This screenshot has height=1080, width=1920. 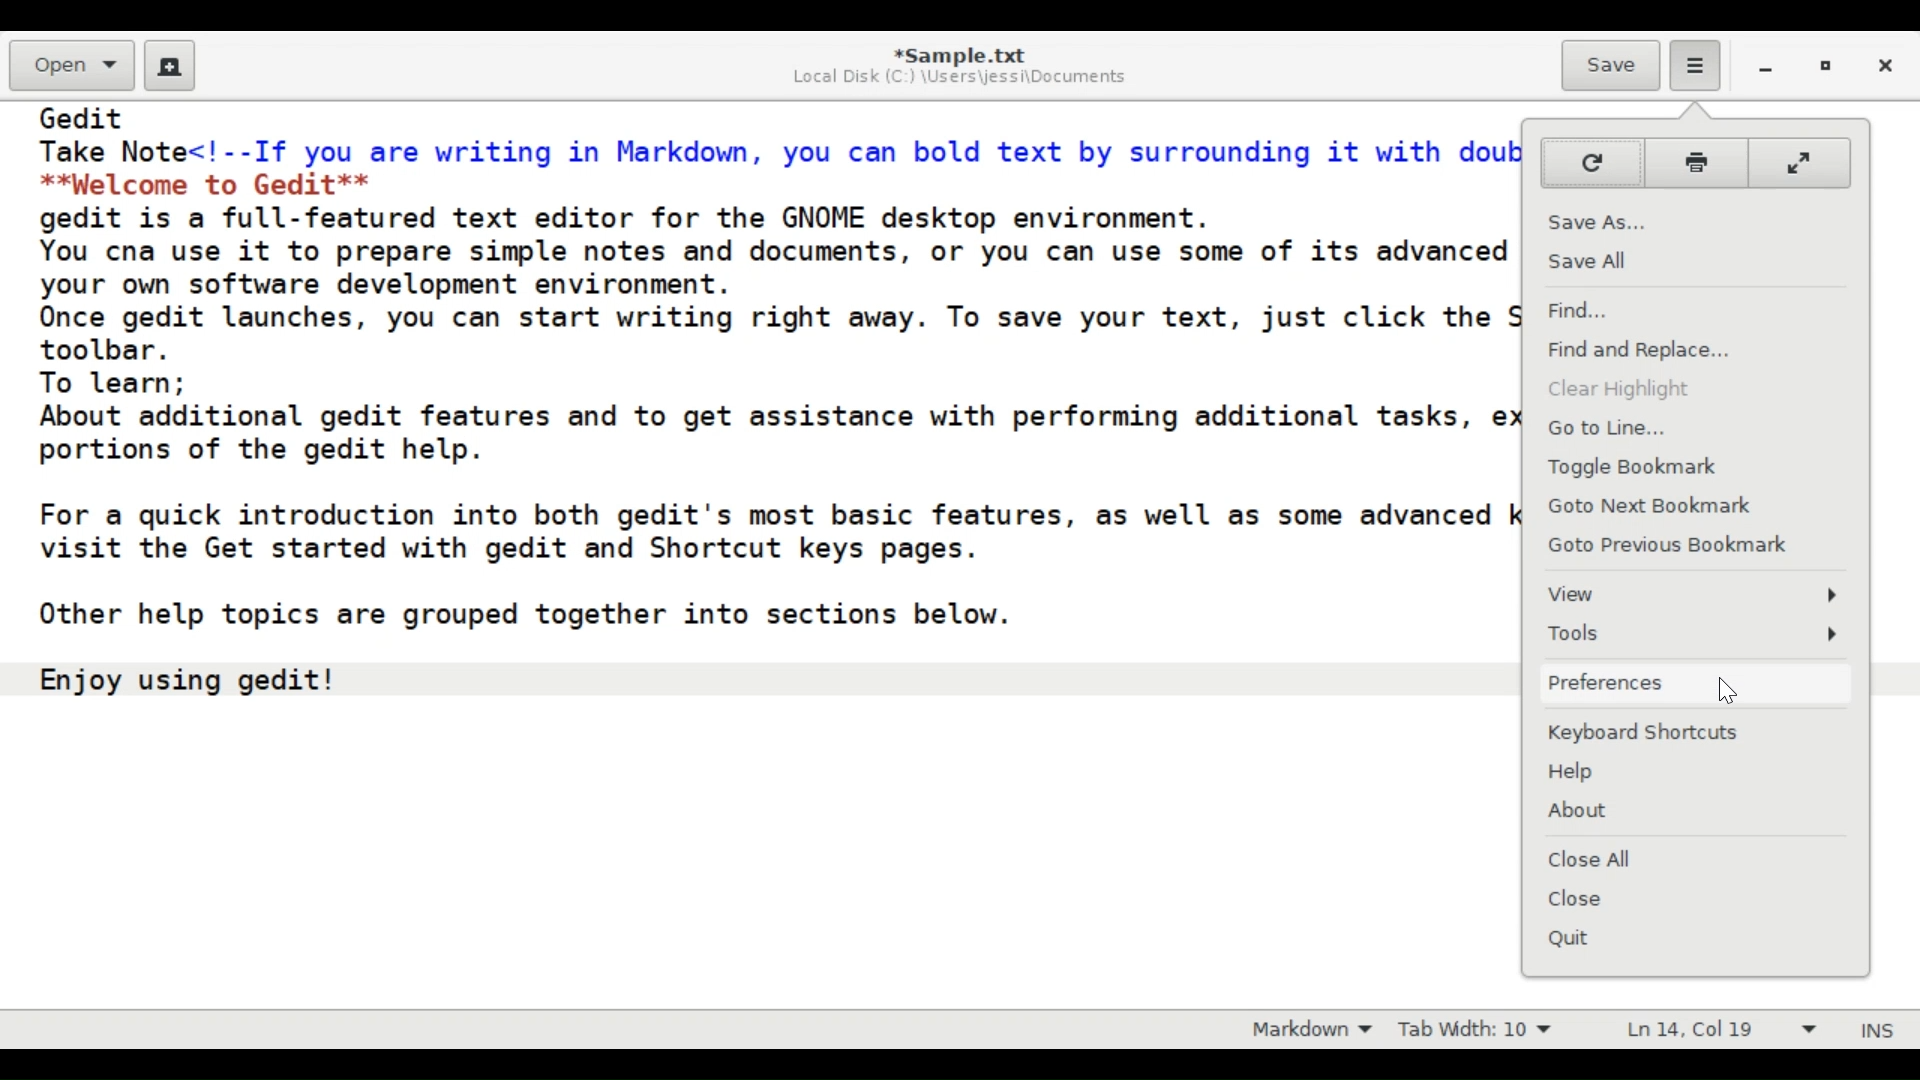 What do you see at coordinates (961, 53) in the screenshot?
I see `*Sample.txt` at bounding box center [961, 53].